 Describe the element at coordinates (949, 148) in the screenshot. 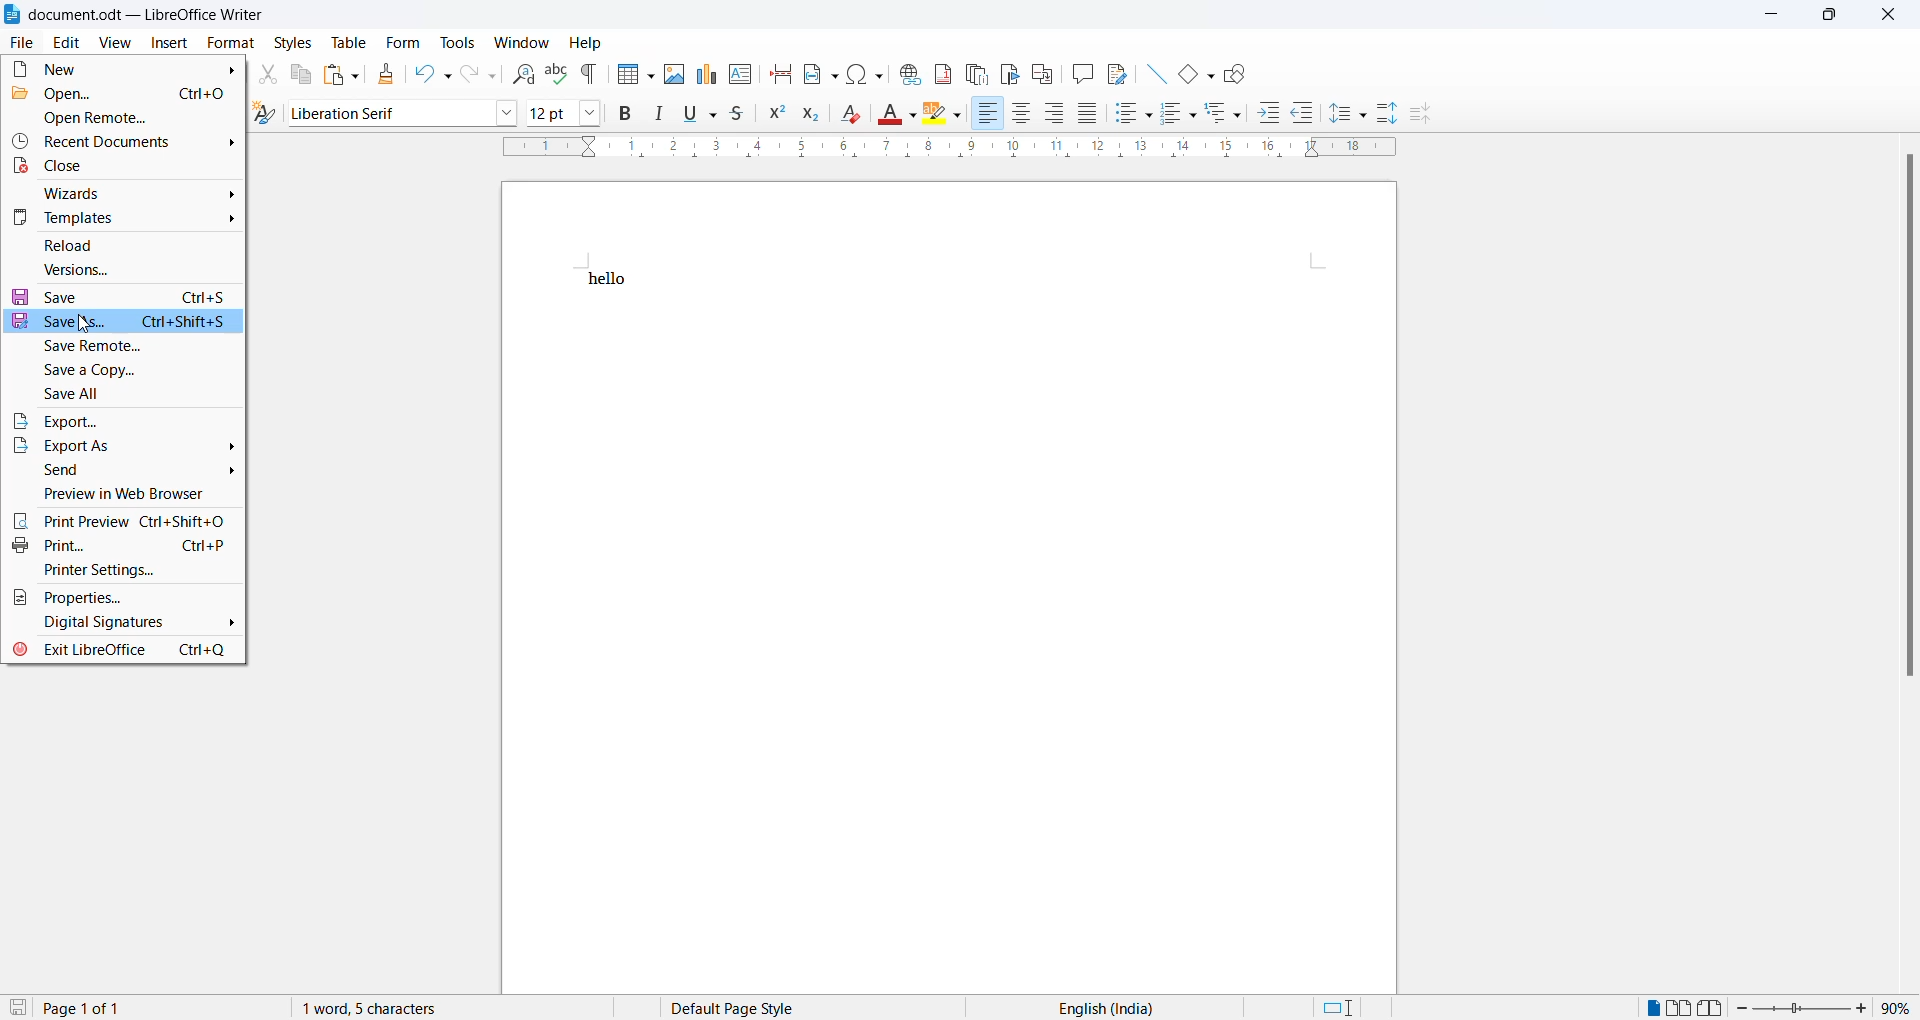

I see `ruler` at that location.